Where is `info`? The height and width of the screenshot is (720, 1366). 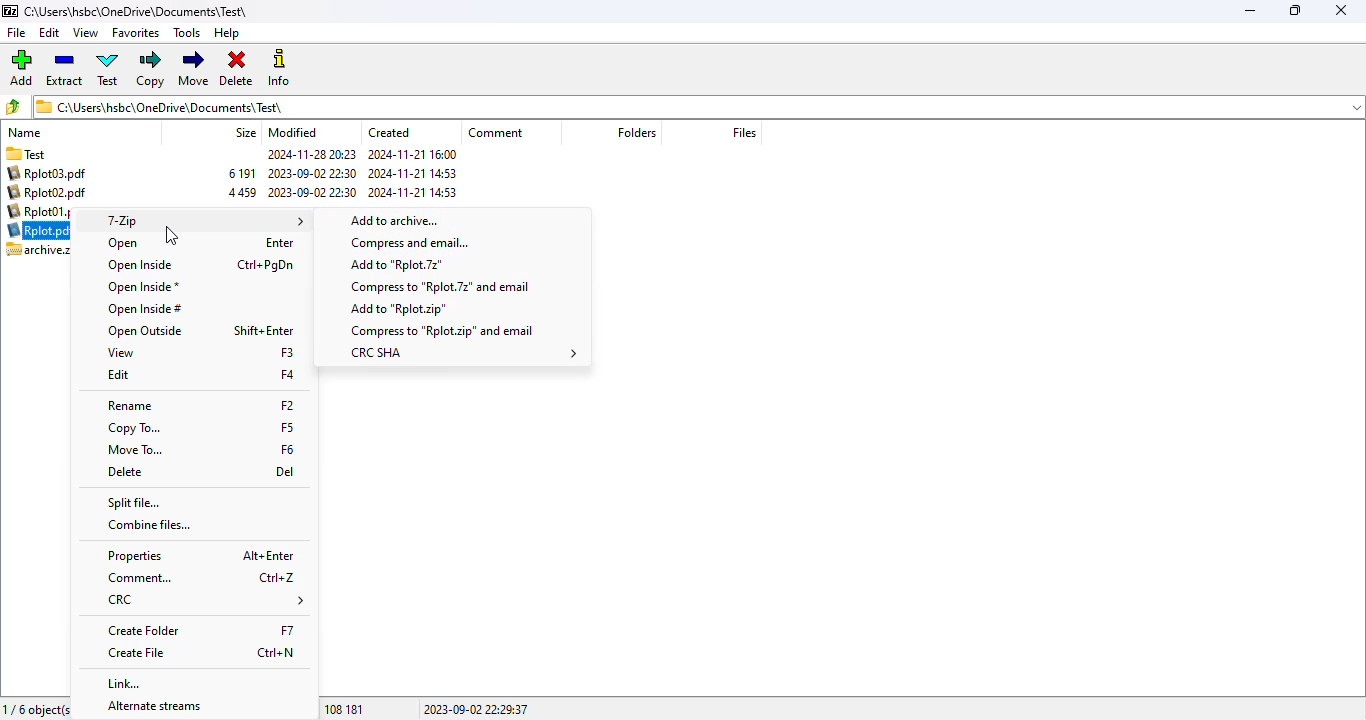
info is located at coordinates (279, 68).